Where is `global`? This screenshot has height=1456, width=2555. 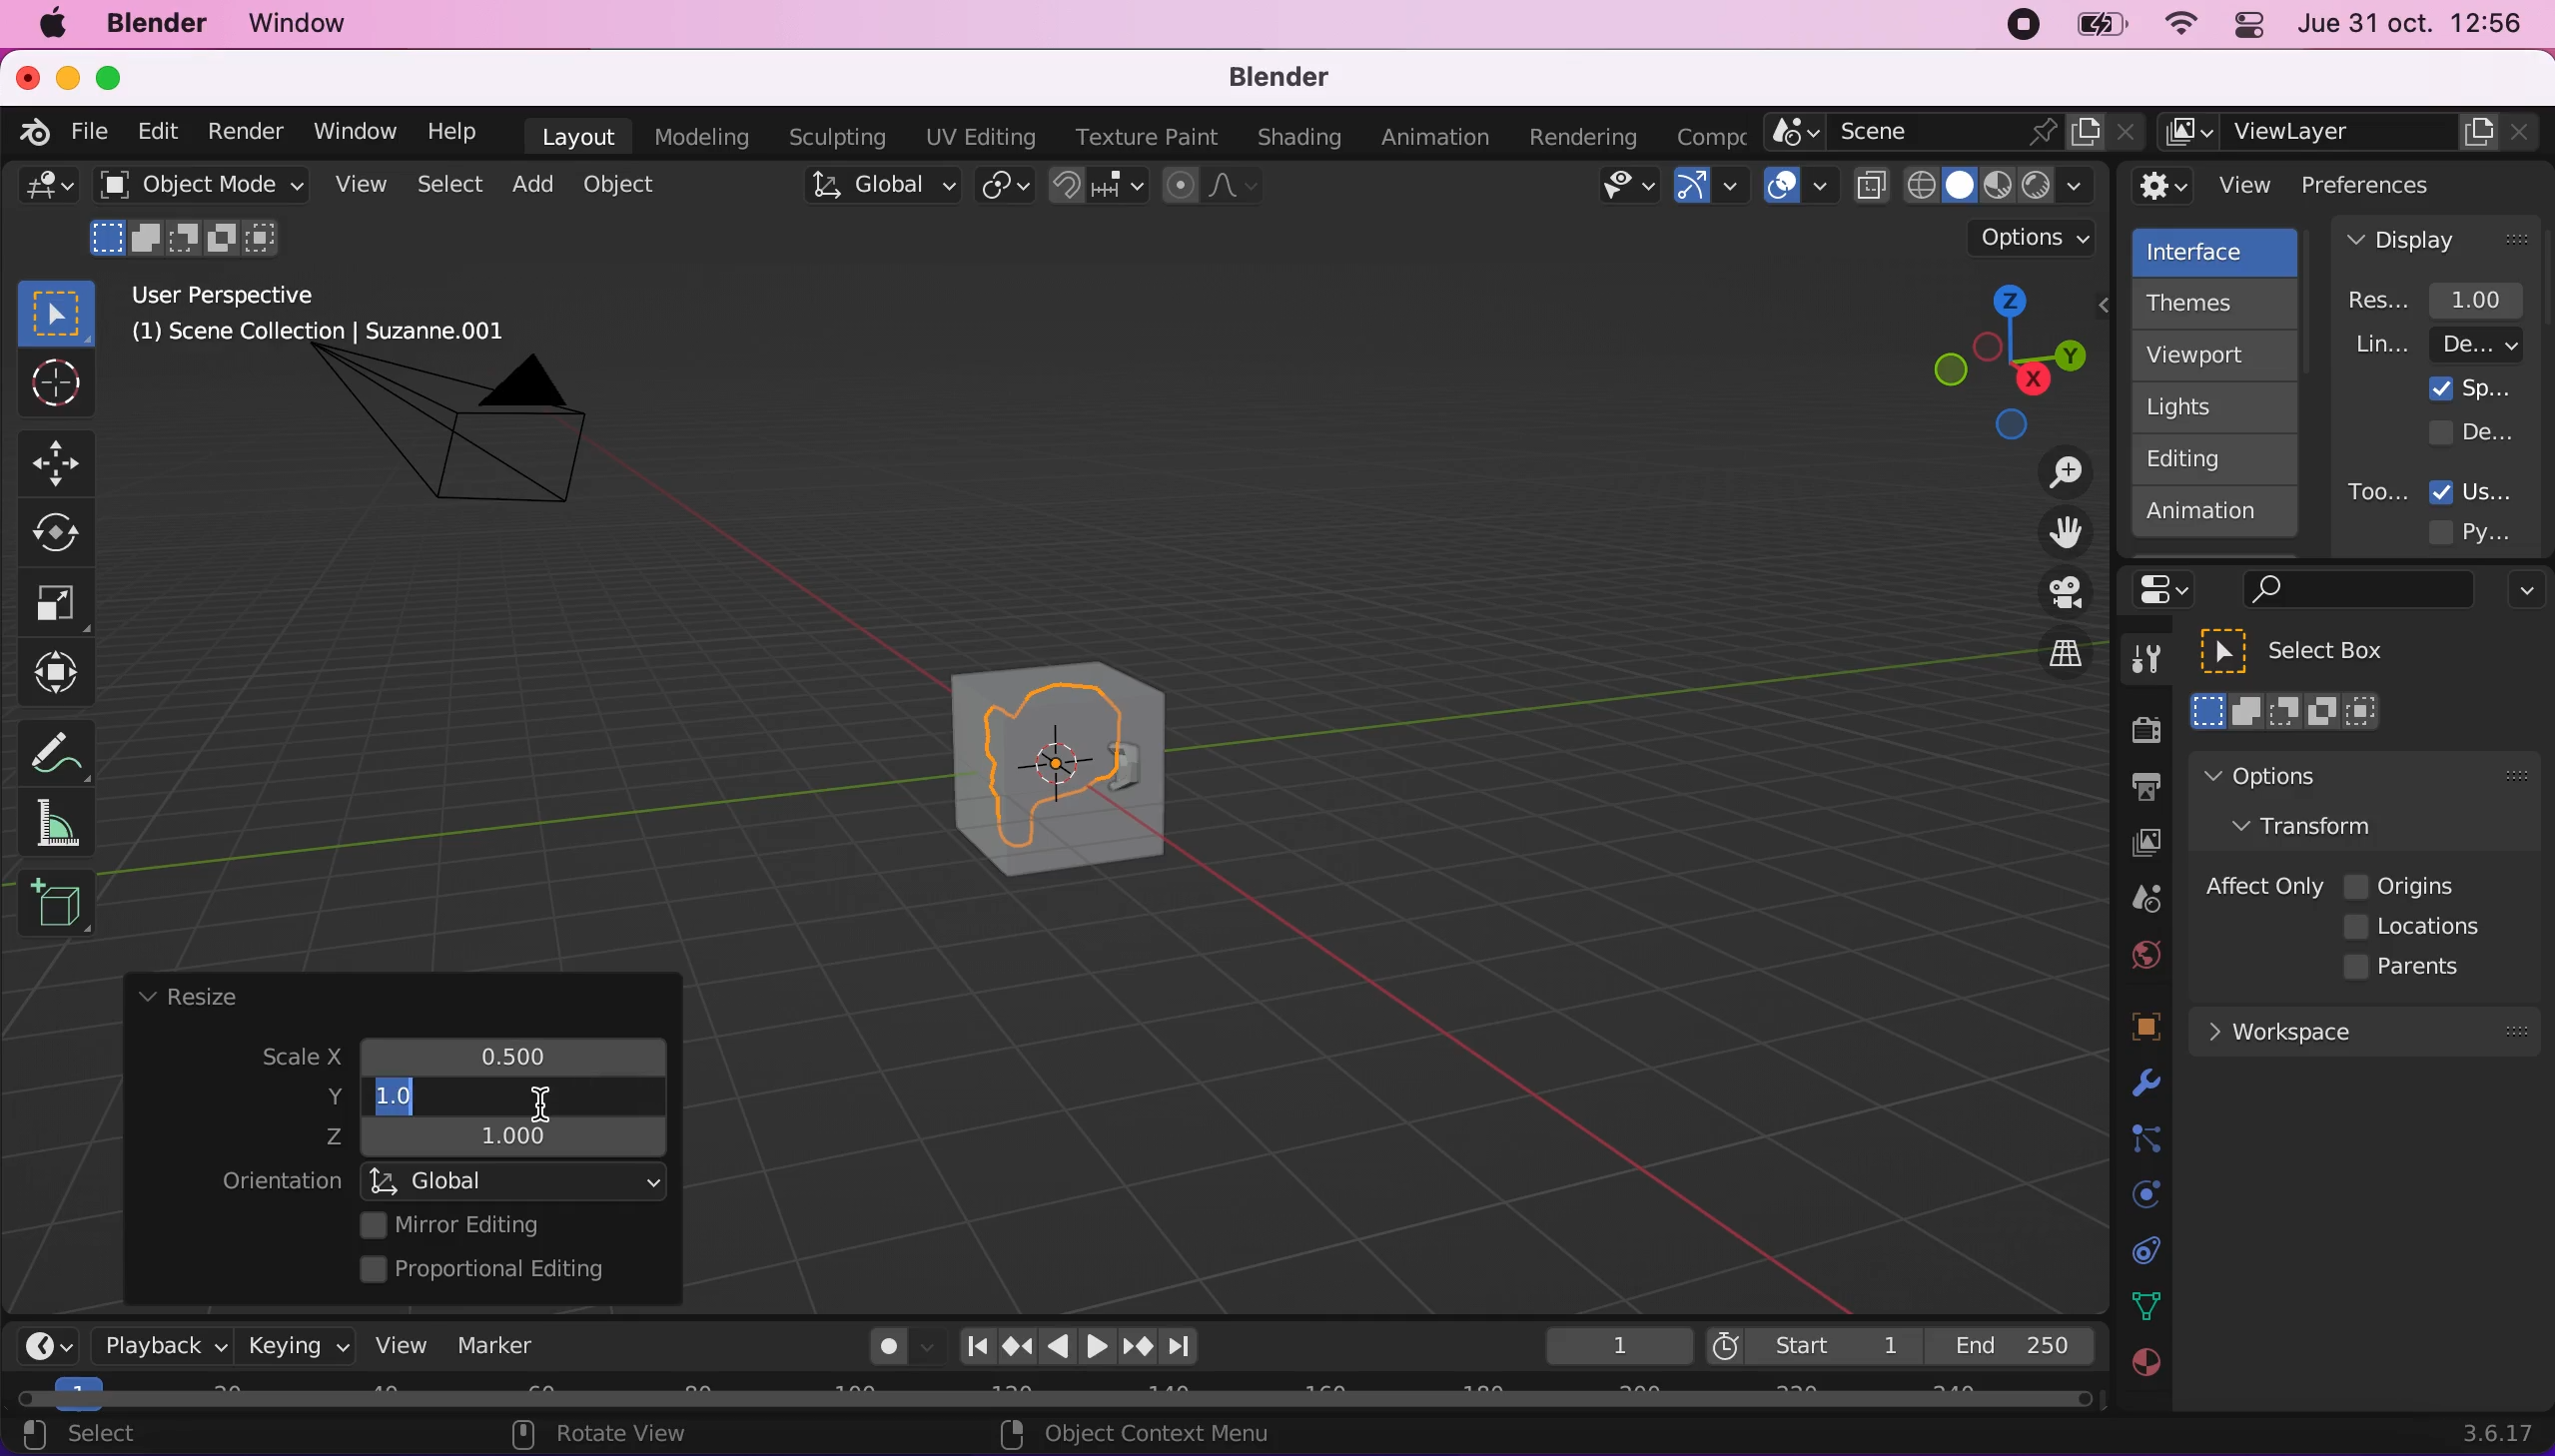
global is located at coordinates (517, 1180).